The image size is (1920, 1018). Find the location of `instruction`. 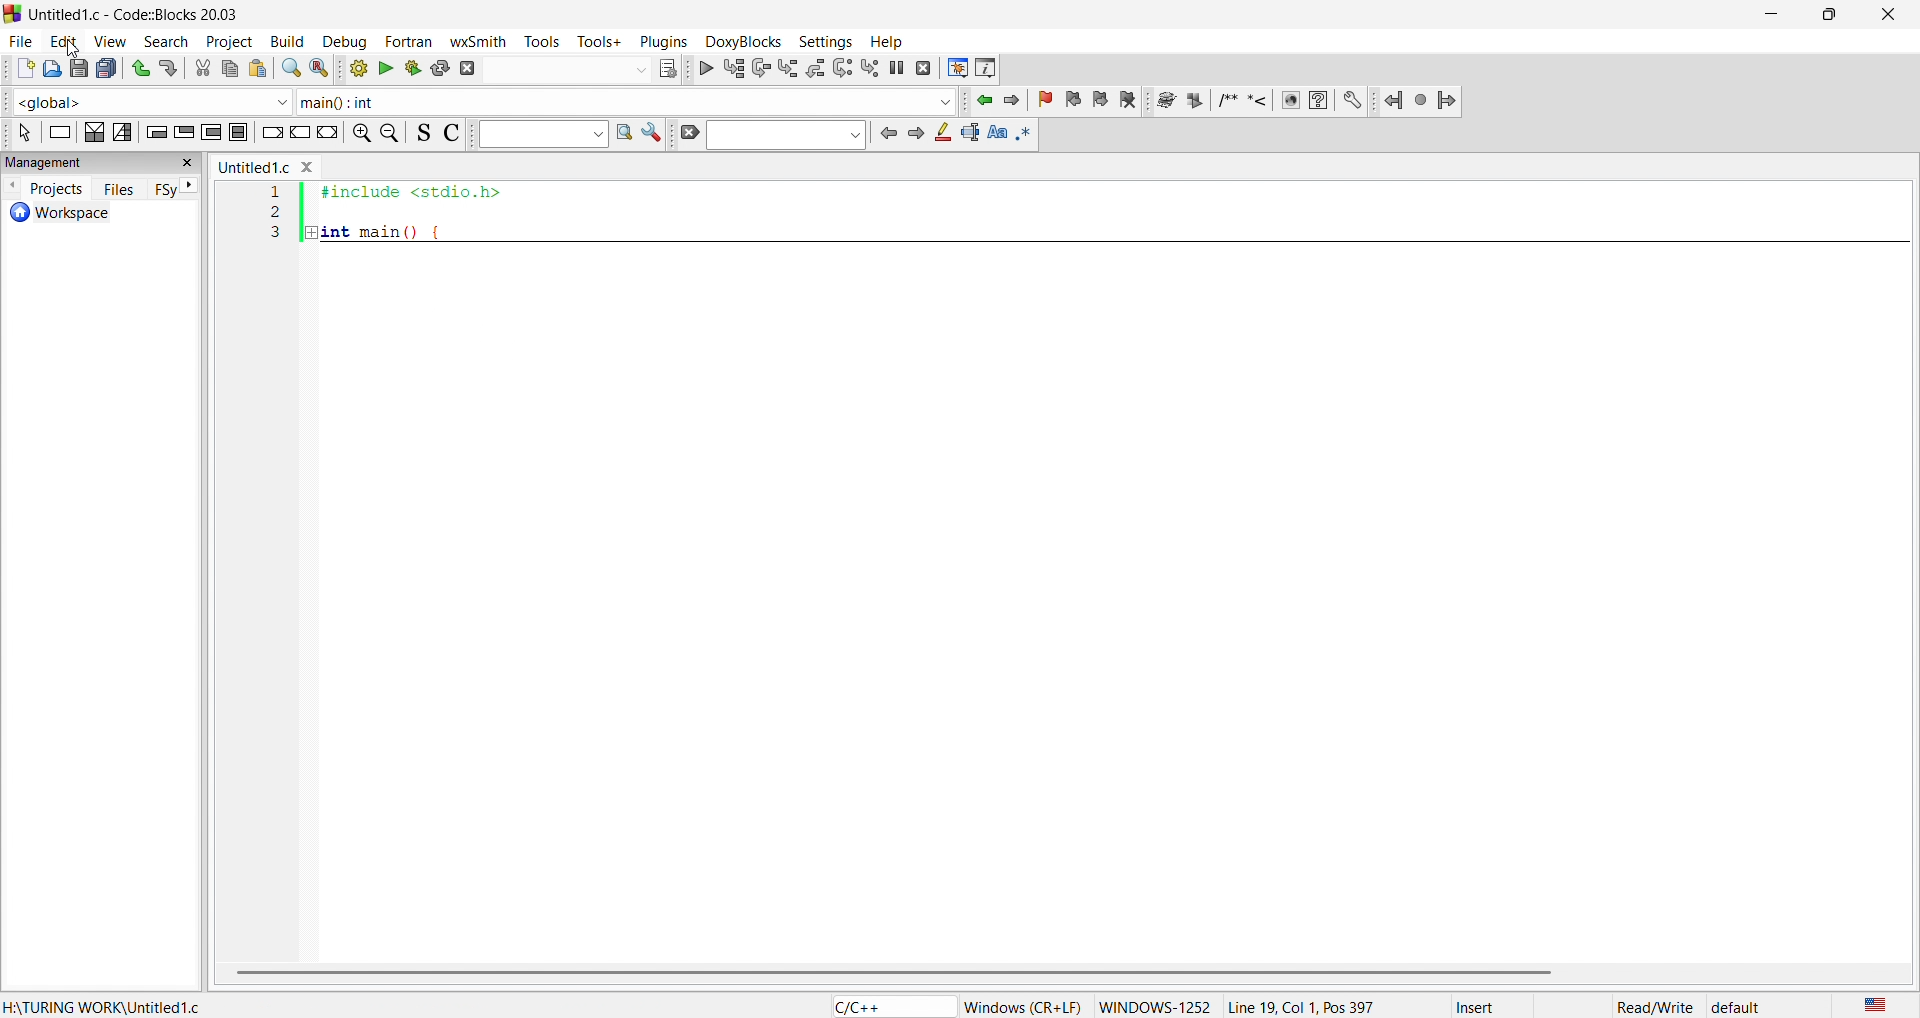

instruction is located at coordinates (59, 135).